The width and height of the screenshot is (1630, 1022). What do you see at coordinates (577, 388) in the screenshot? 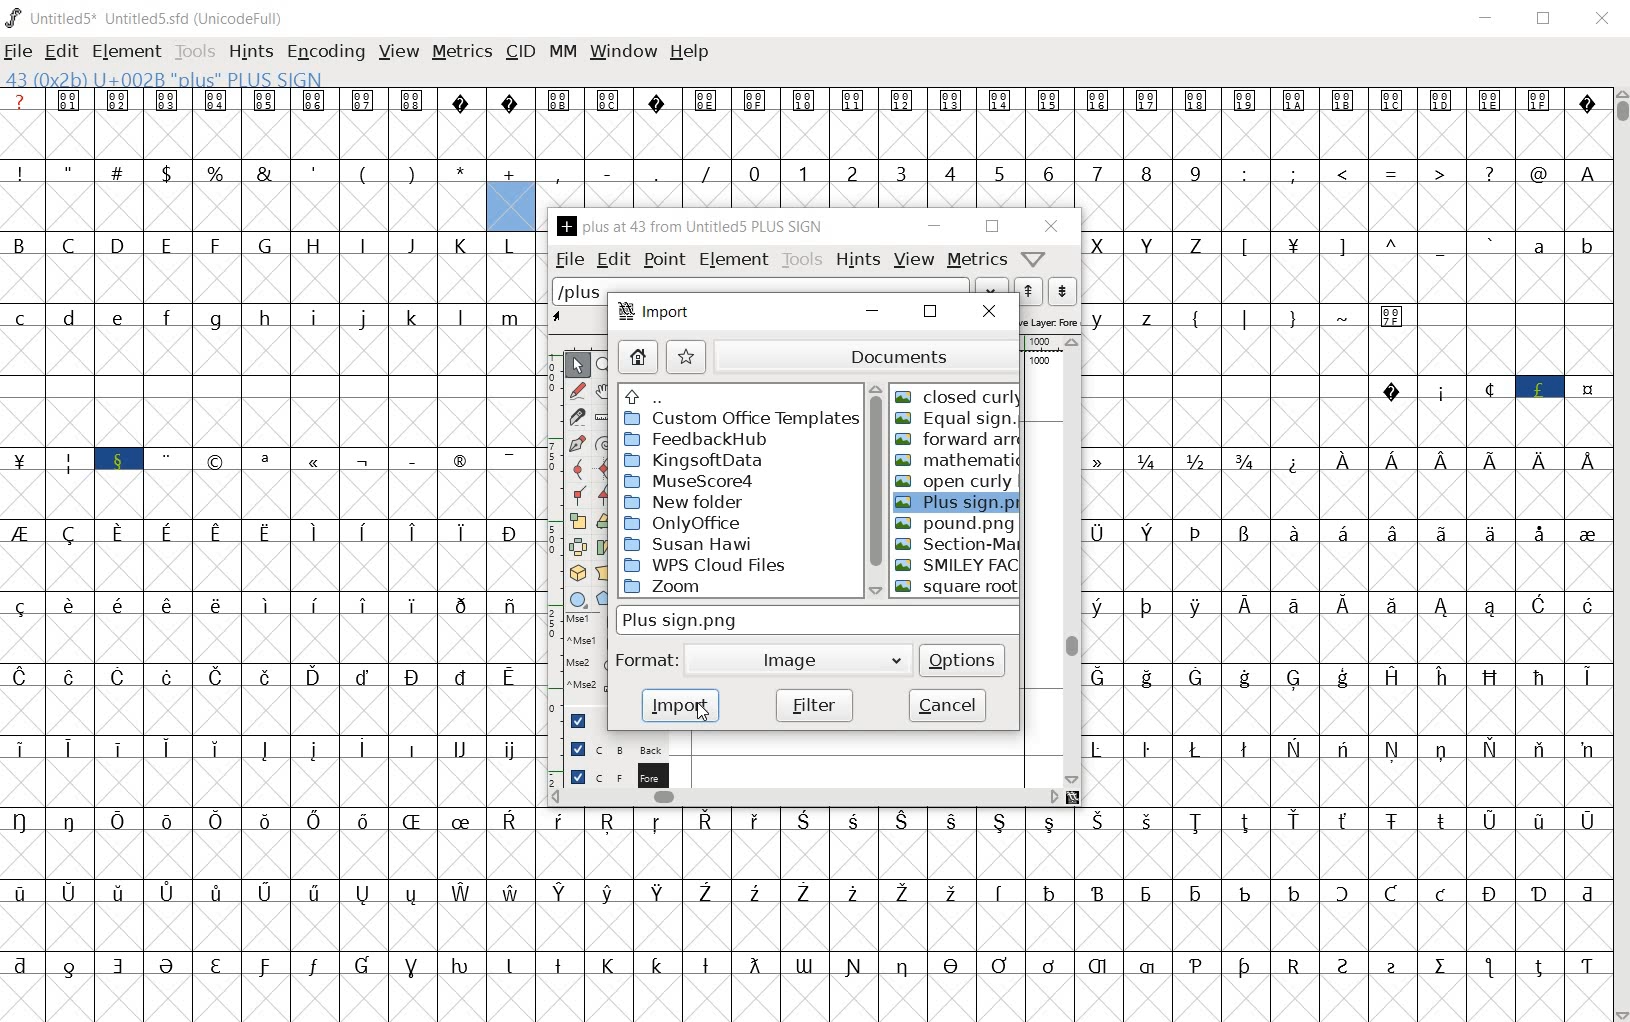
I see `draw a freehand curve` at bounding box center [577, 388].